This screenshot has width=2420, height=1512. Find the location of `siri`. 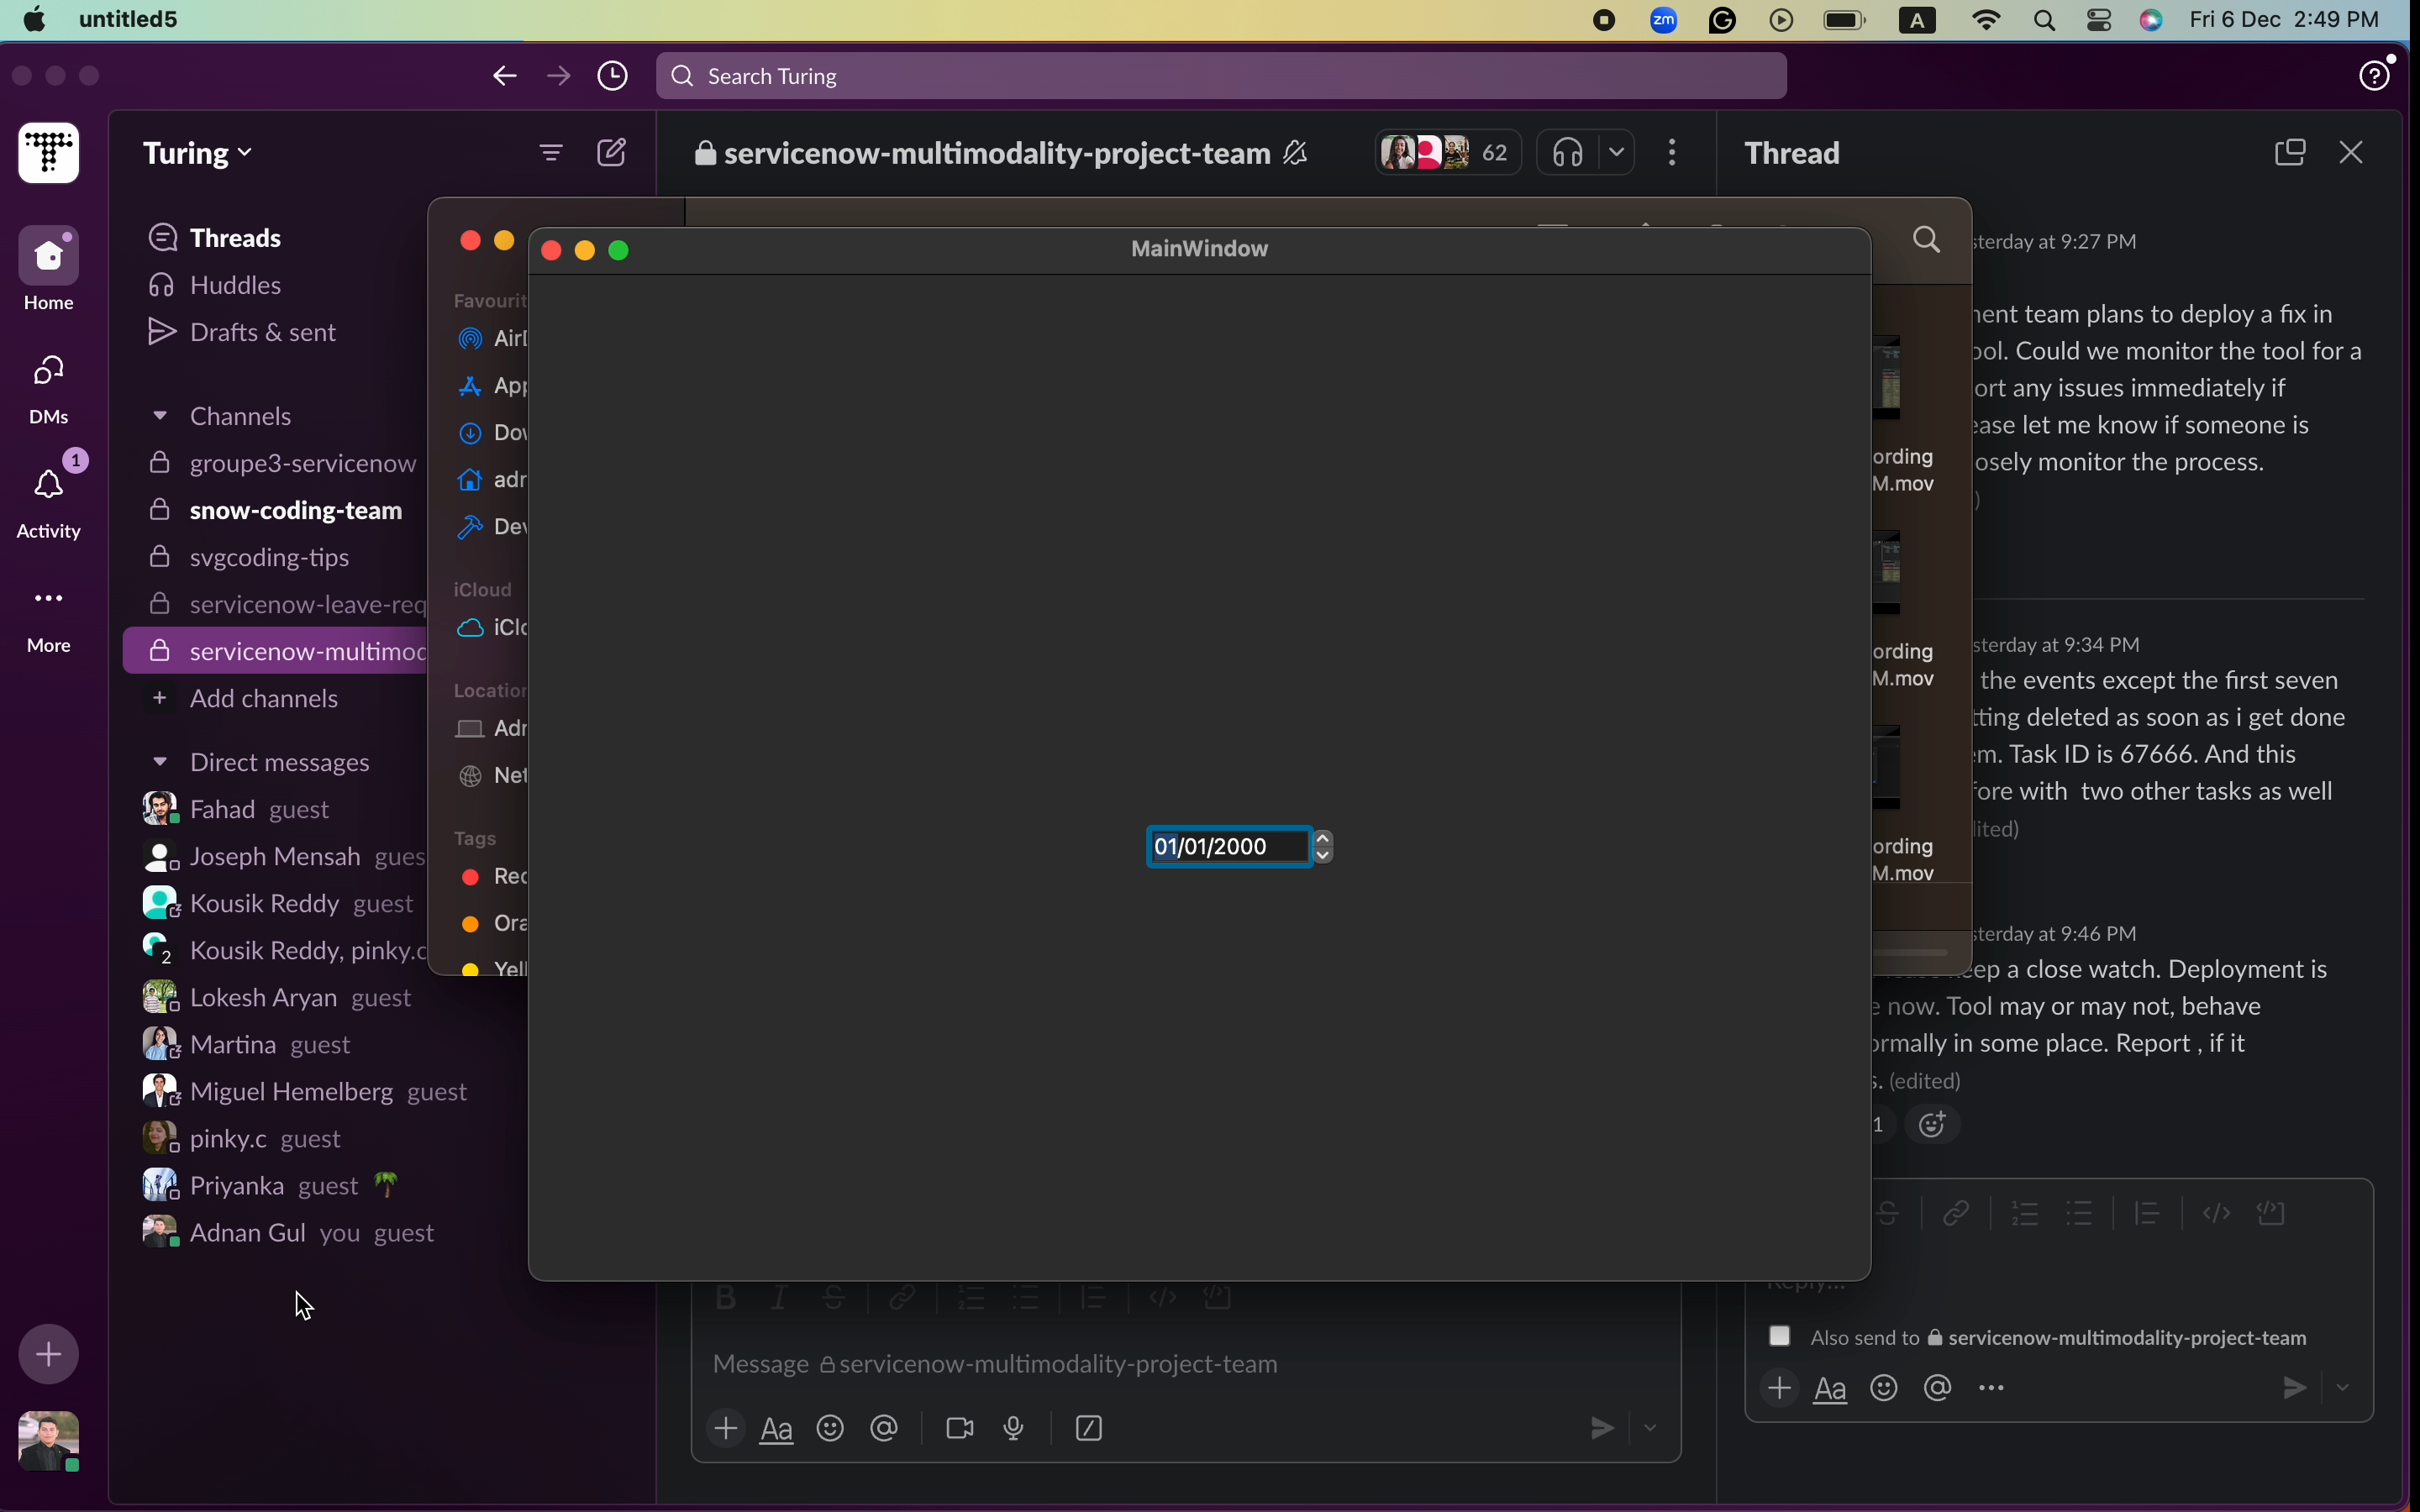

siri is located at coordinates (2154, 22).